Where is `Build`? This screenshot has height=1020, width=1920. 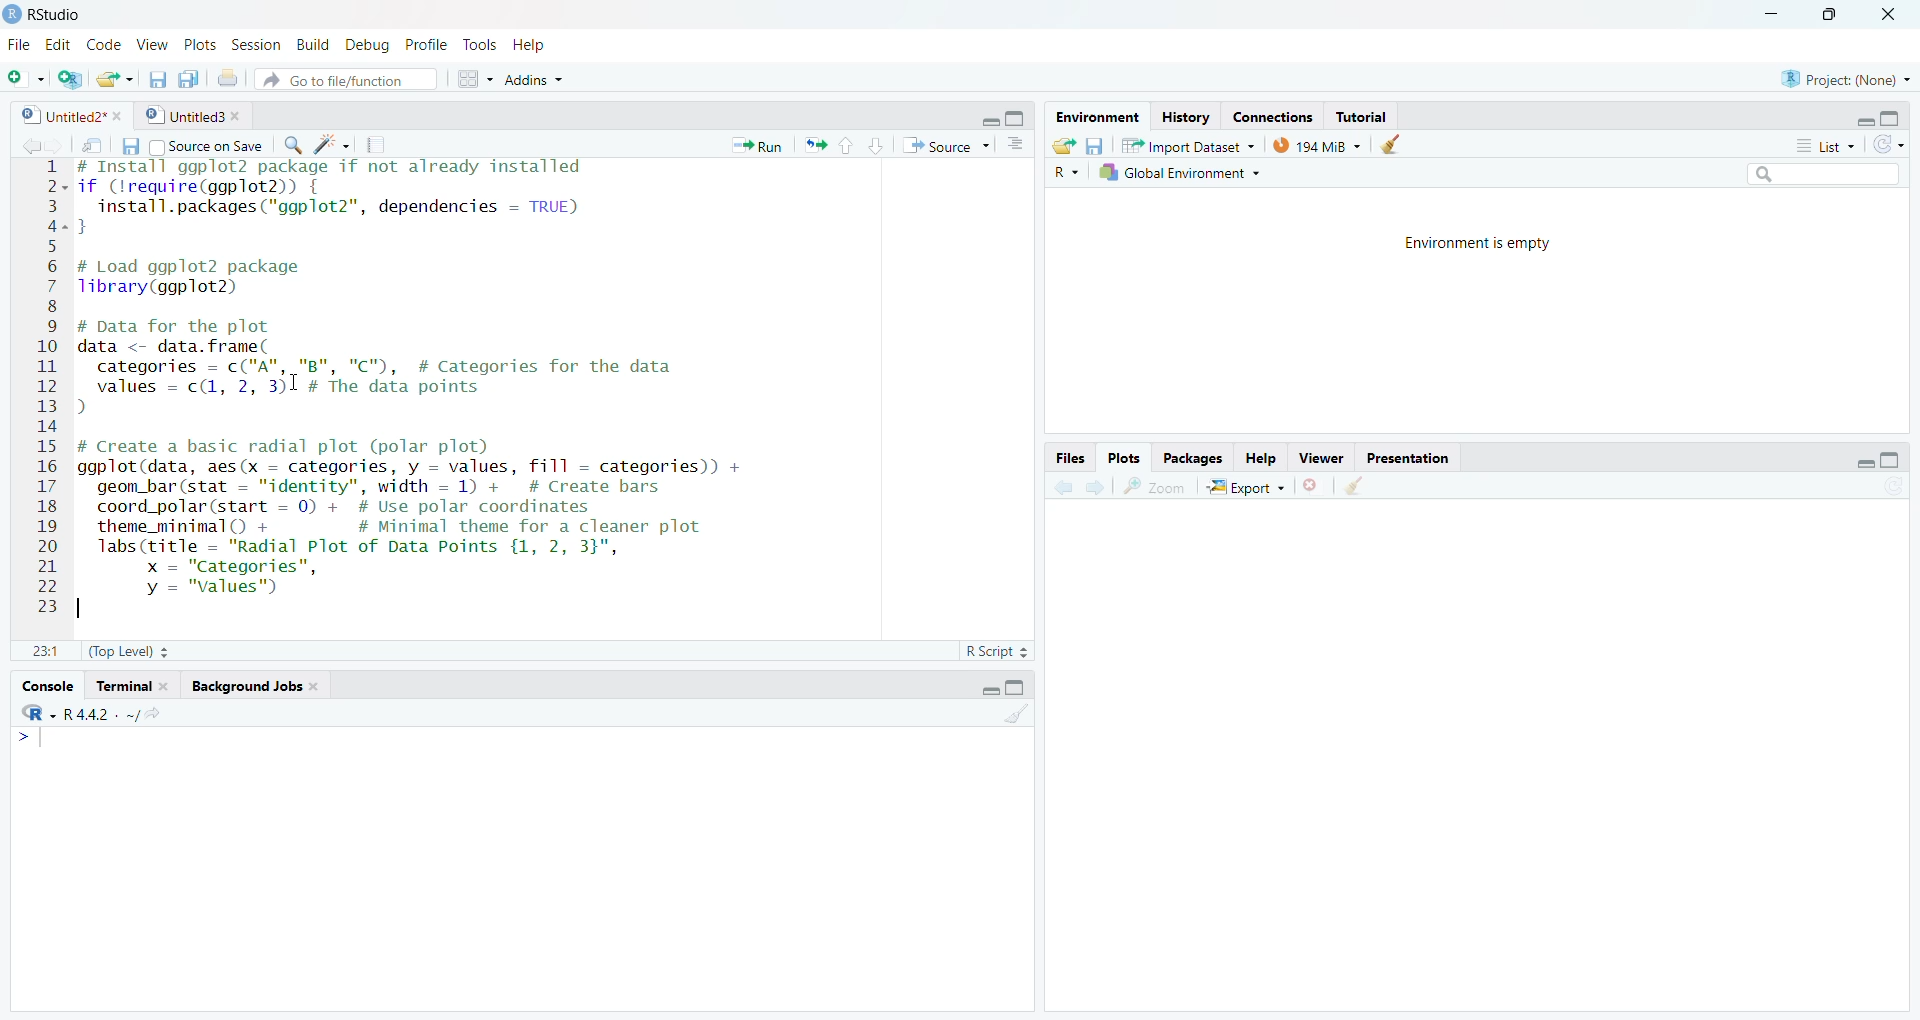 Build is located at coordinates (310, 44).